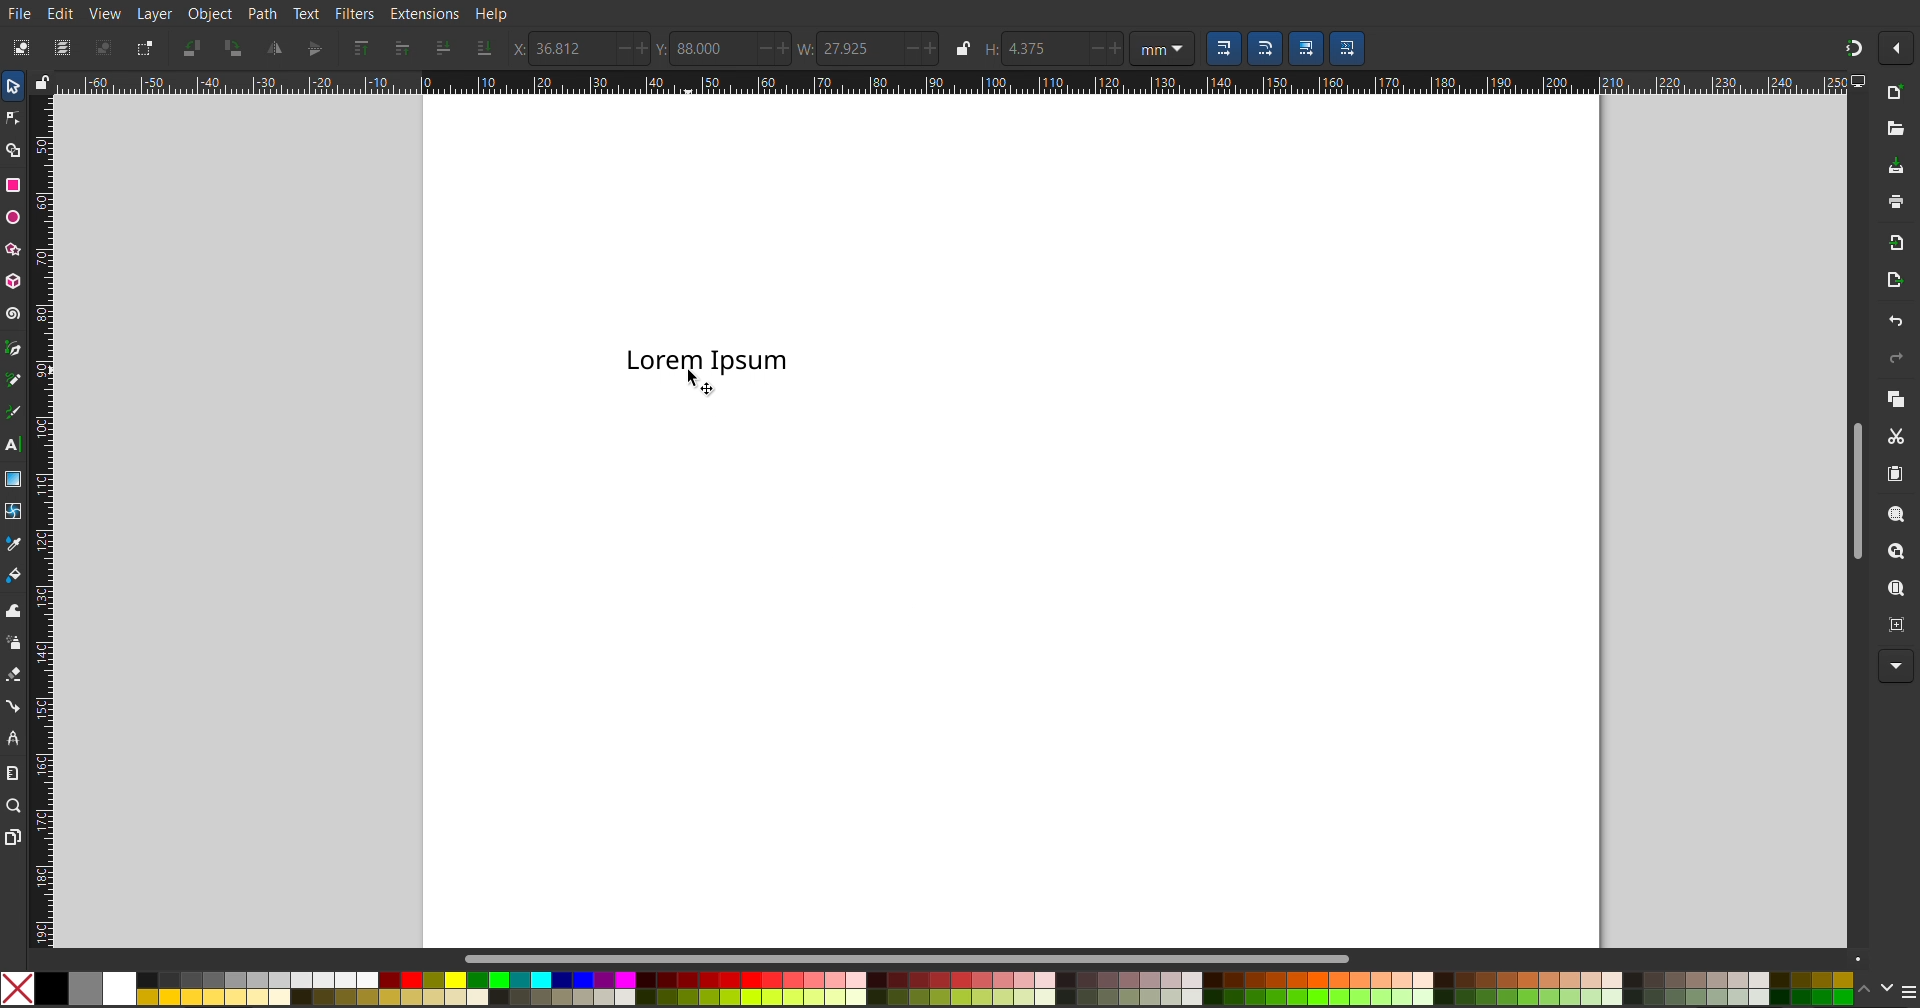  What do you see at coordinates (1894, 589) in the screenshot?
I see `Zoom Page` at bounding box center [1894, 589].